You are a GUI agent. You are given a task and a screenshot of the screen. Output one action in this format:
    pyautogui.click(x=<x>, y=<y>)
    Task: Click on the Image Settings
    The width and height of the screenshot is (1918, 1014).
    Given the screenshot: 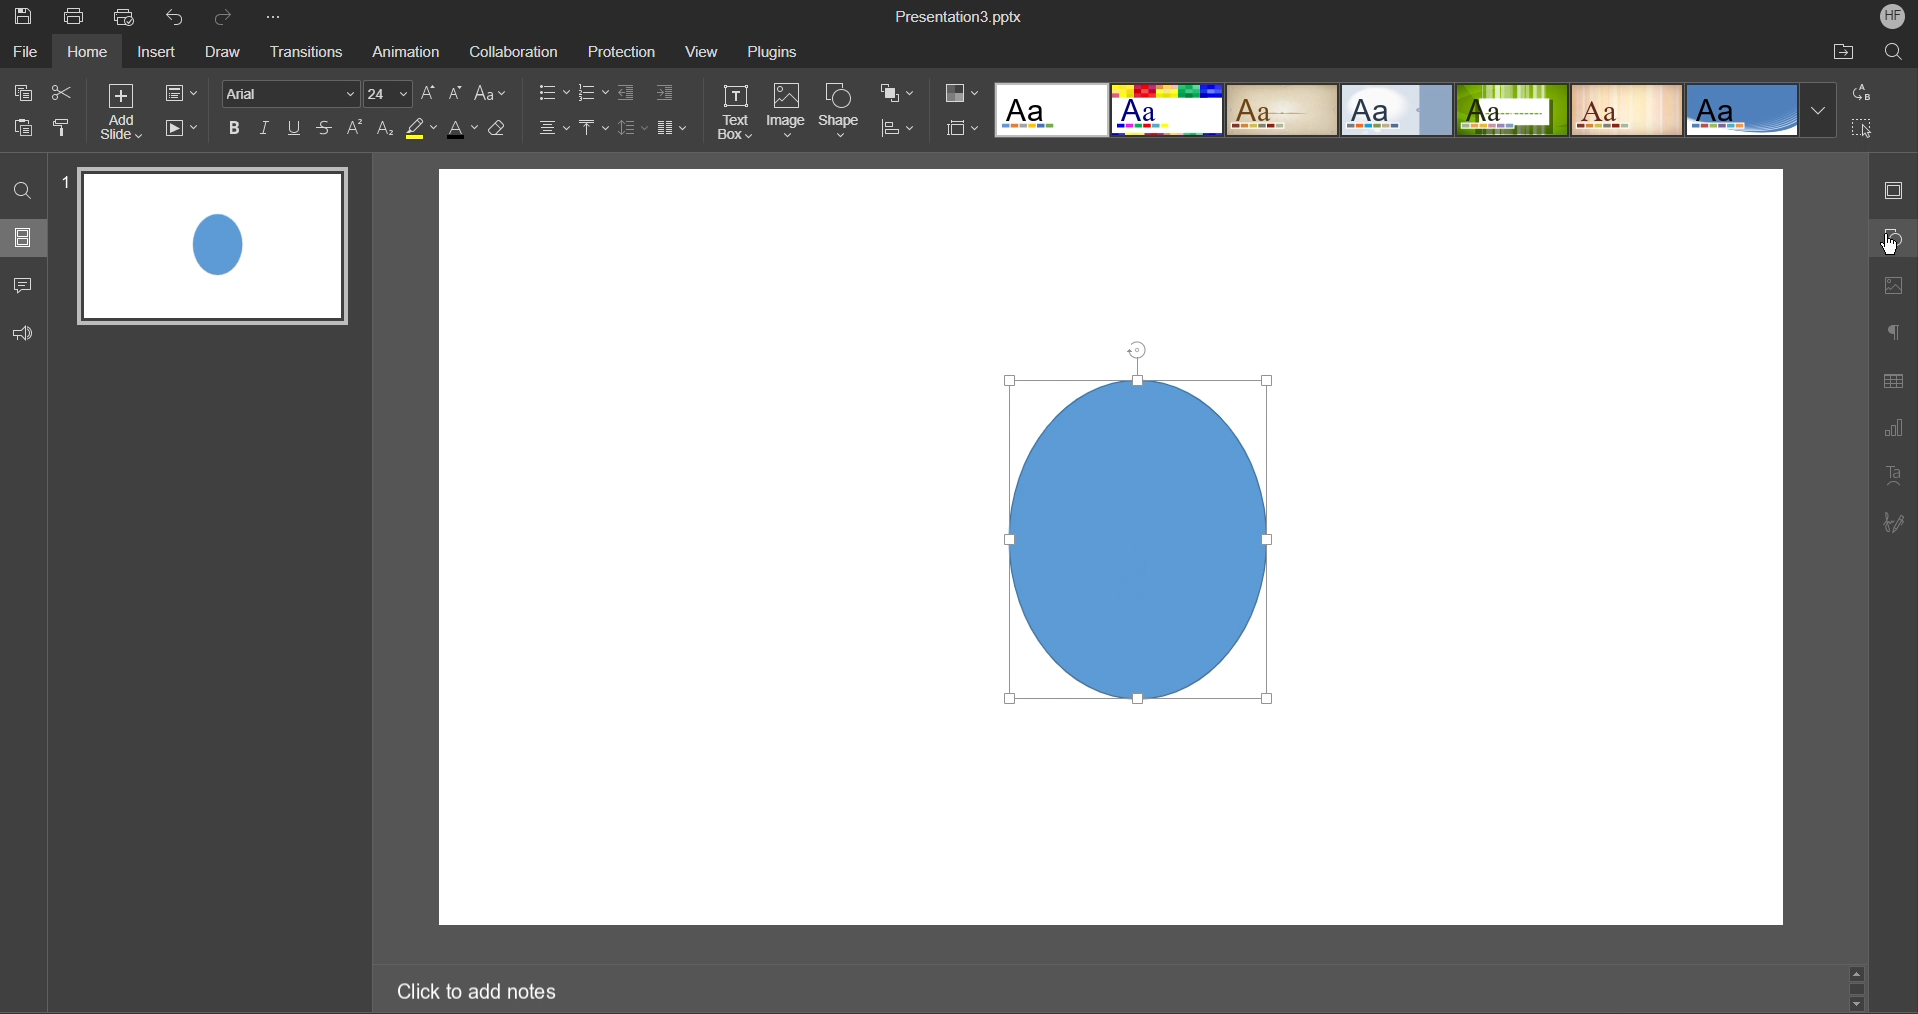 What is the action you would take?
    pyautogui.click(x=1896, y=286)
    